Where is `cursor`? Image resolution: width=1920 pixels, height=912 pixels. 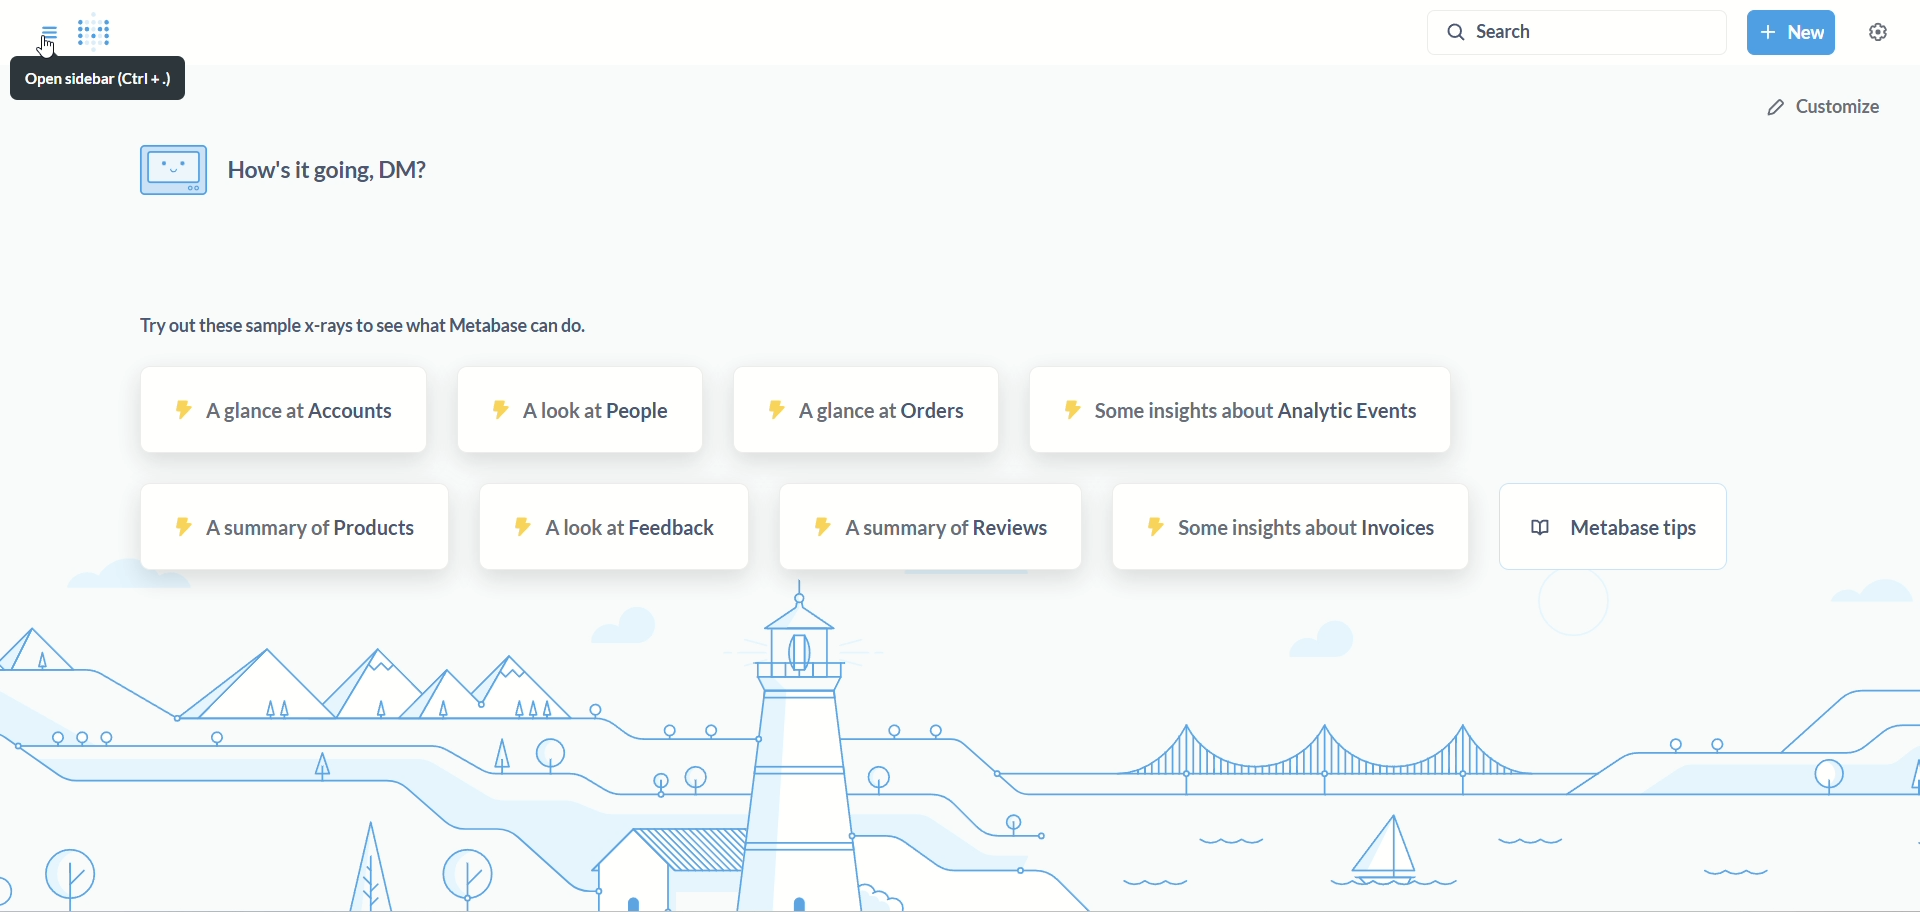
cursor is located at coordinates (51, 48).